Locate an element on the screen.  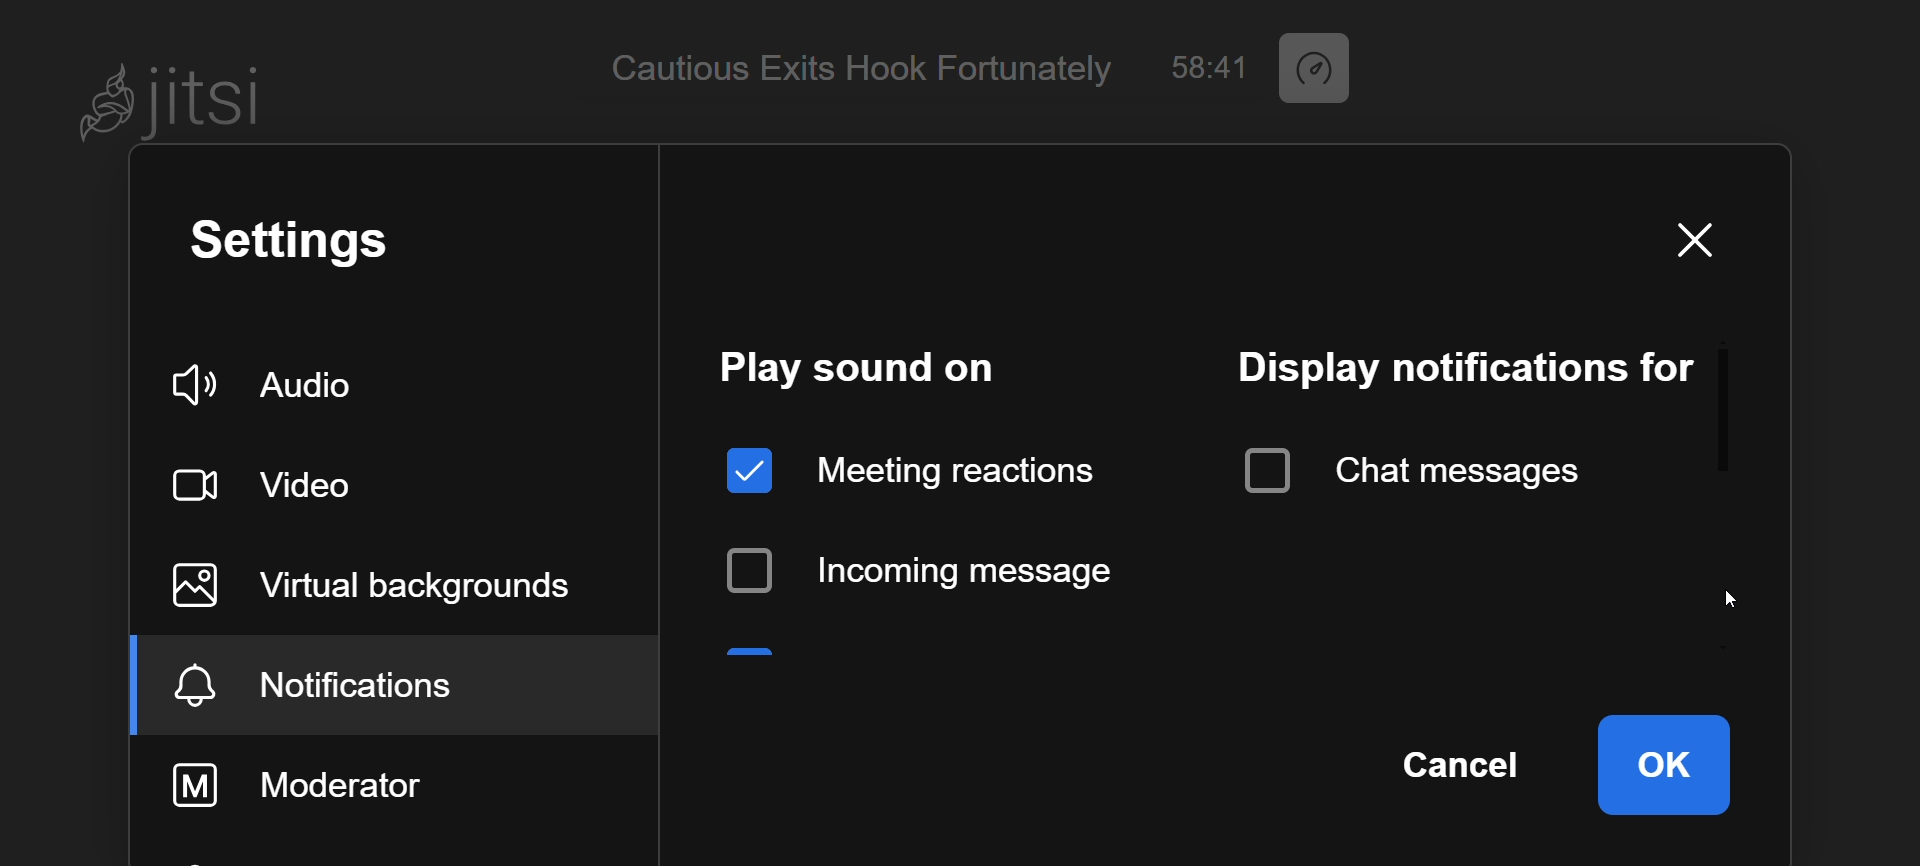
ok  is located at coordinates (1662, 763).